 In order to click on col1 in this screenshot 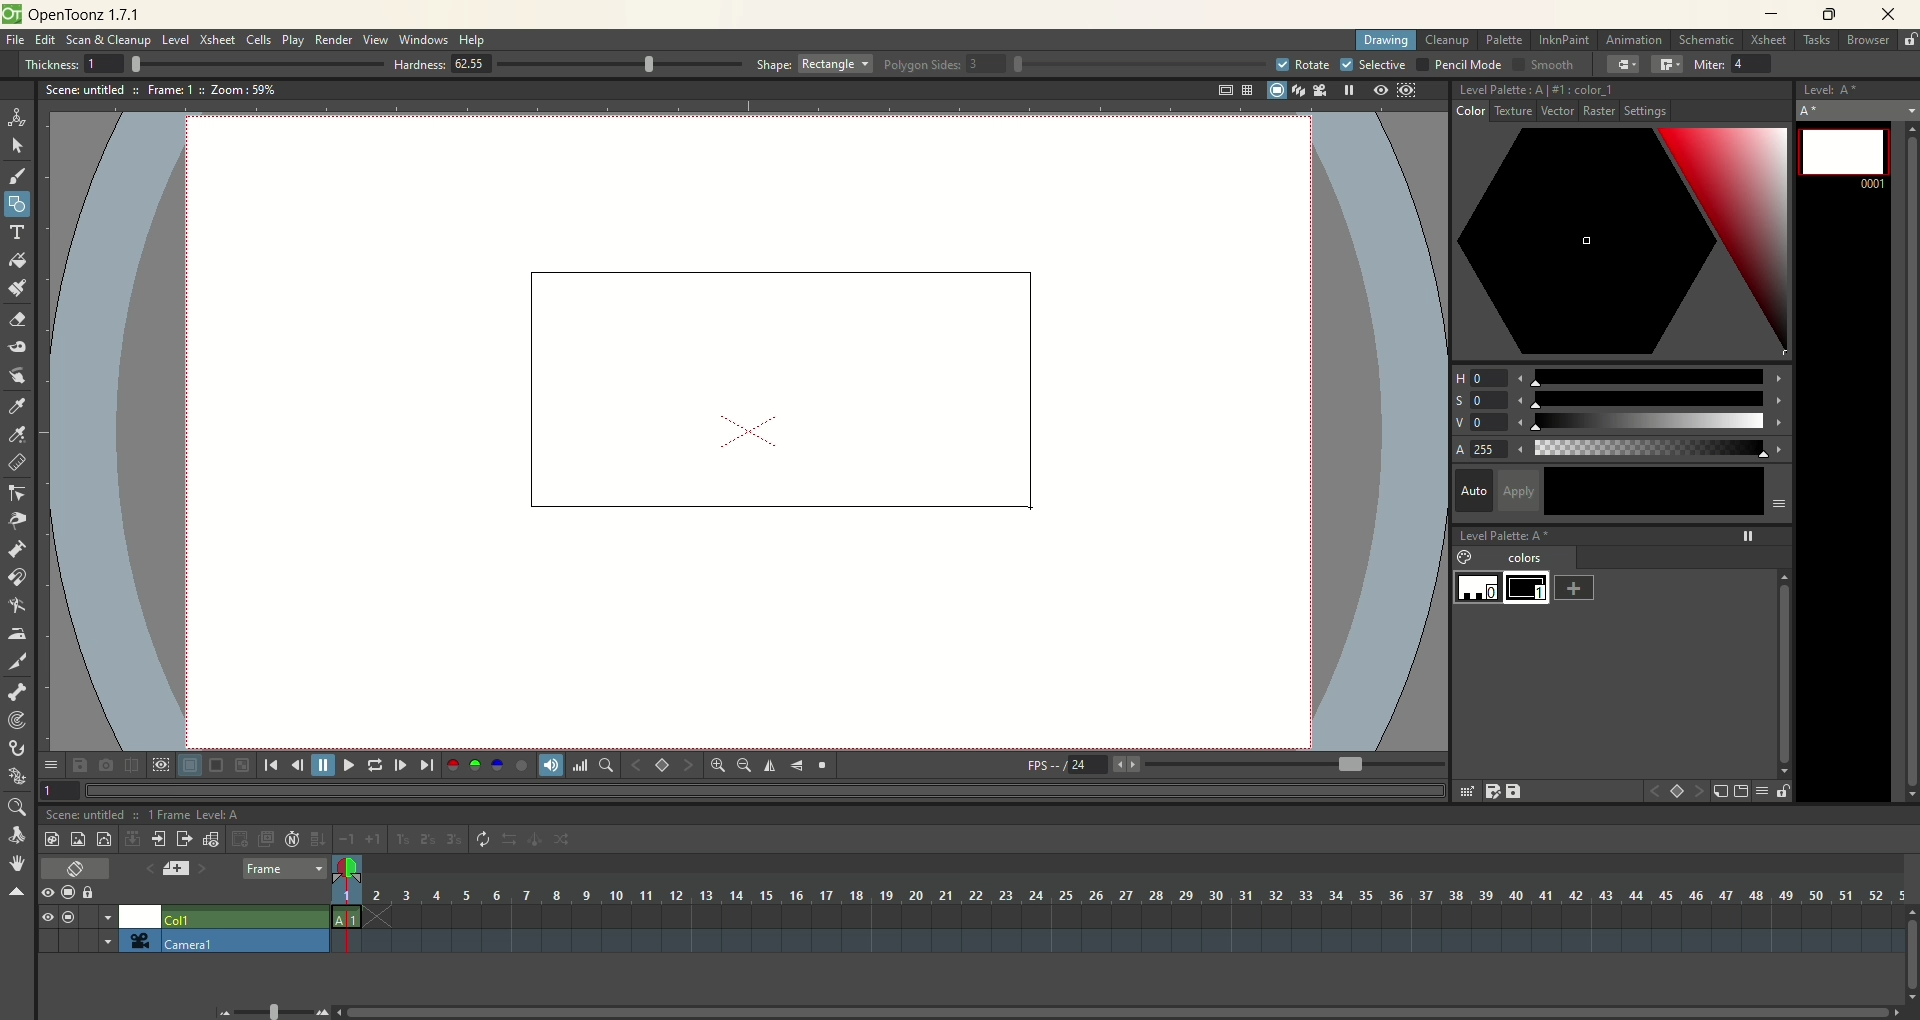, I will do `click(244, 914)`.